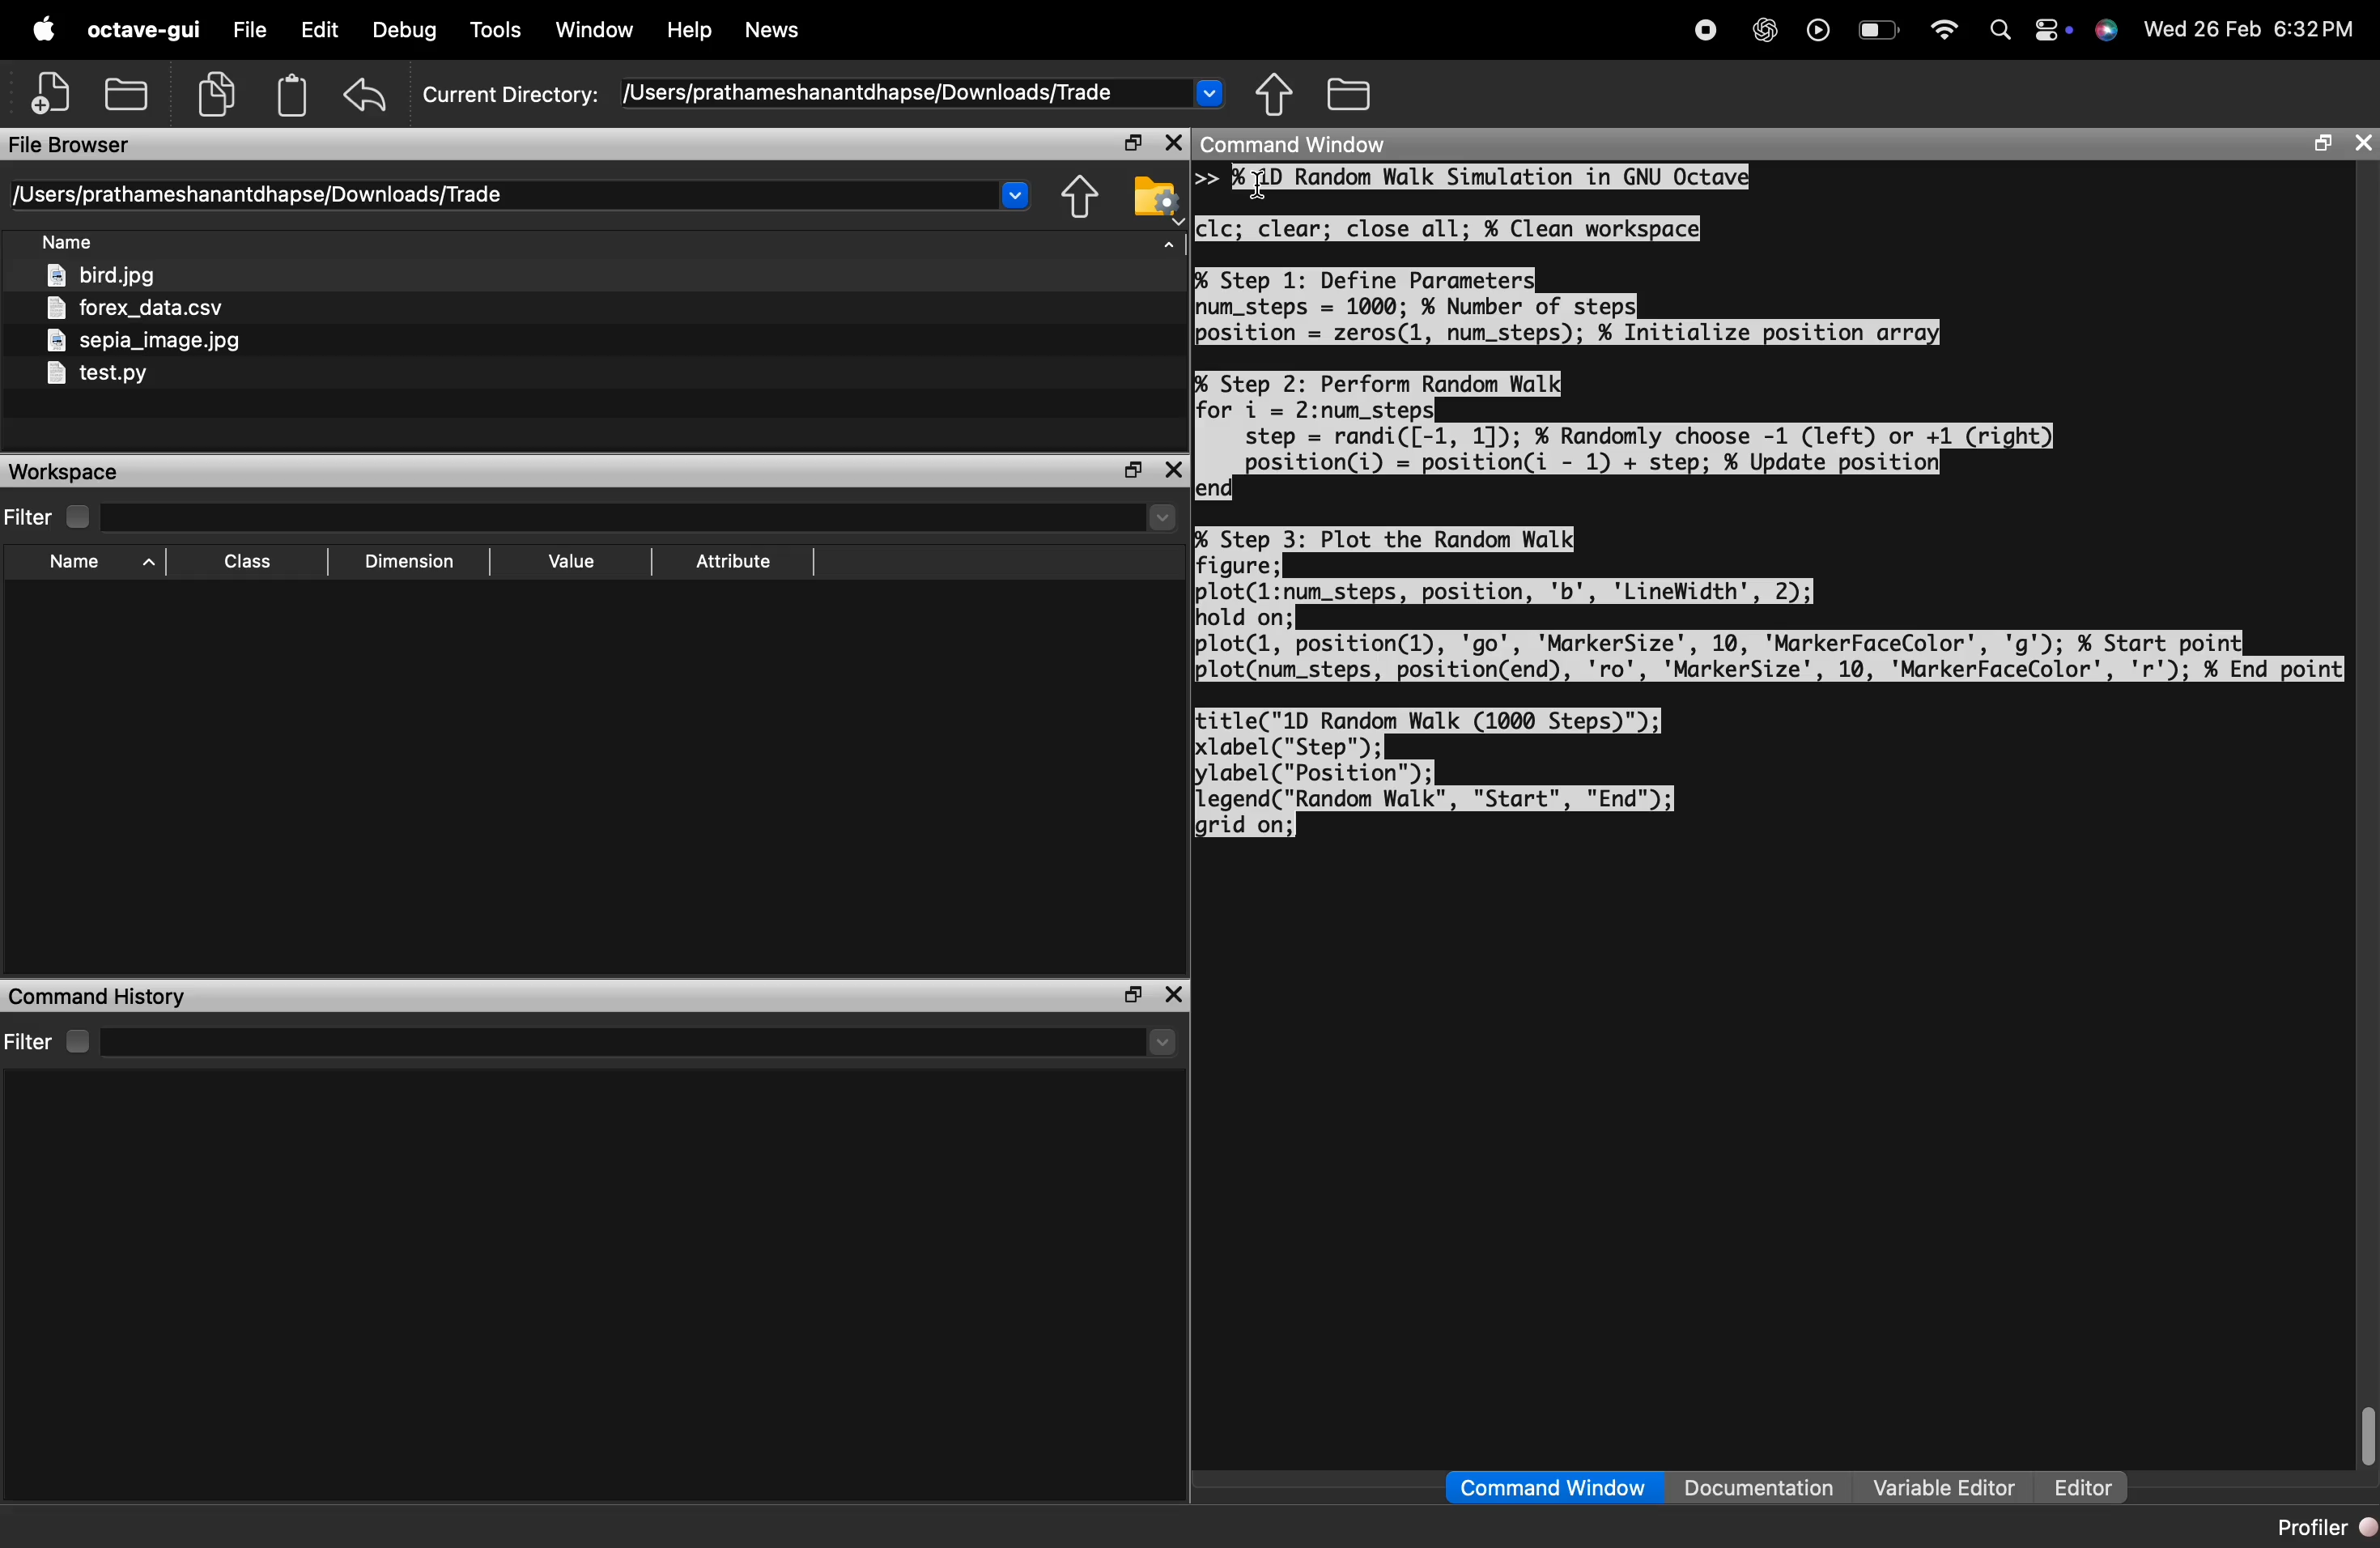  What do you see at coordinates (251, 561) in the screenshot?
I see `sort by class` at bounding box center [251, 561].